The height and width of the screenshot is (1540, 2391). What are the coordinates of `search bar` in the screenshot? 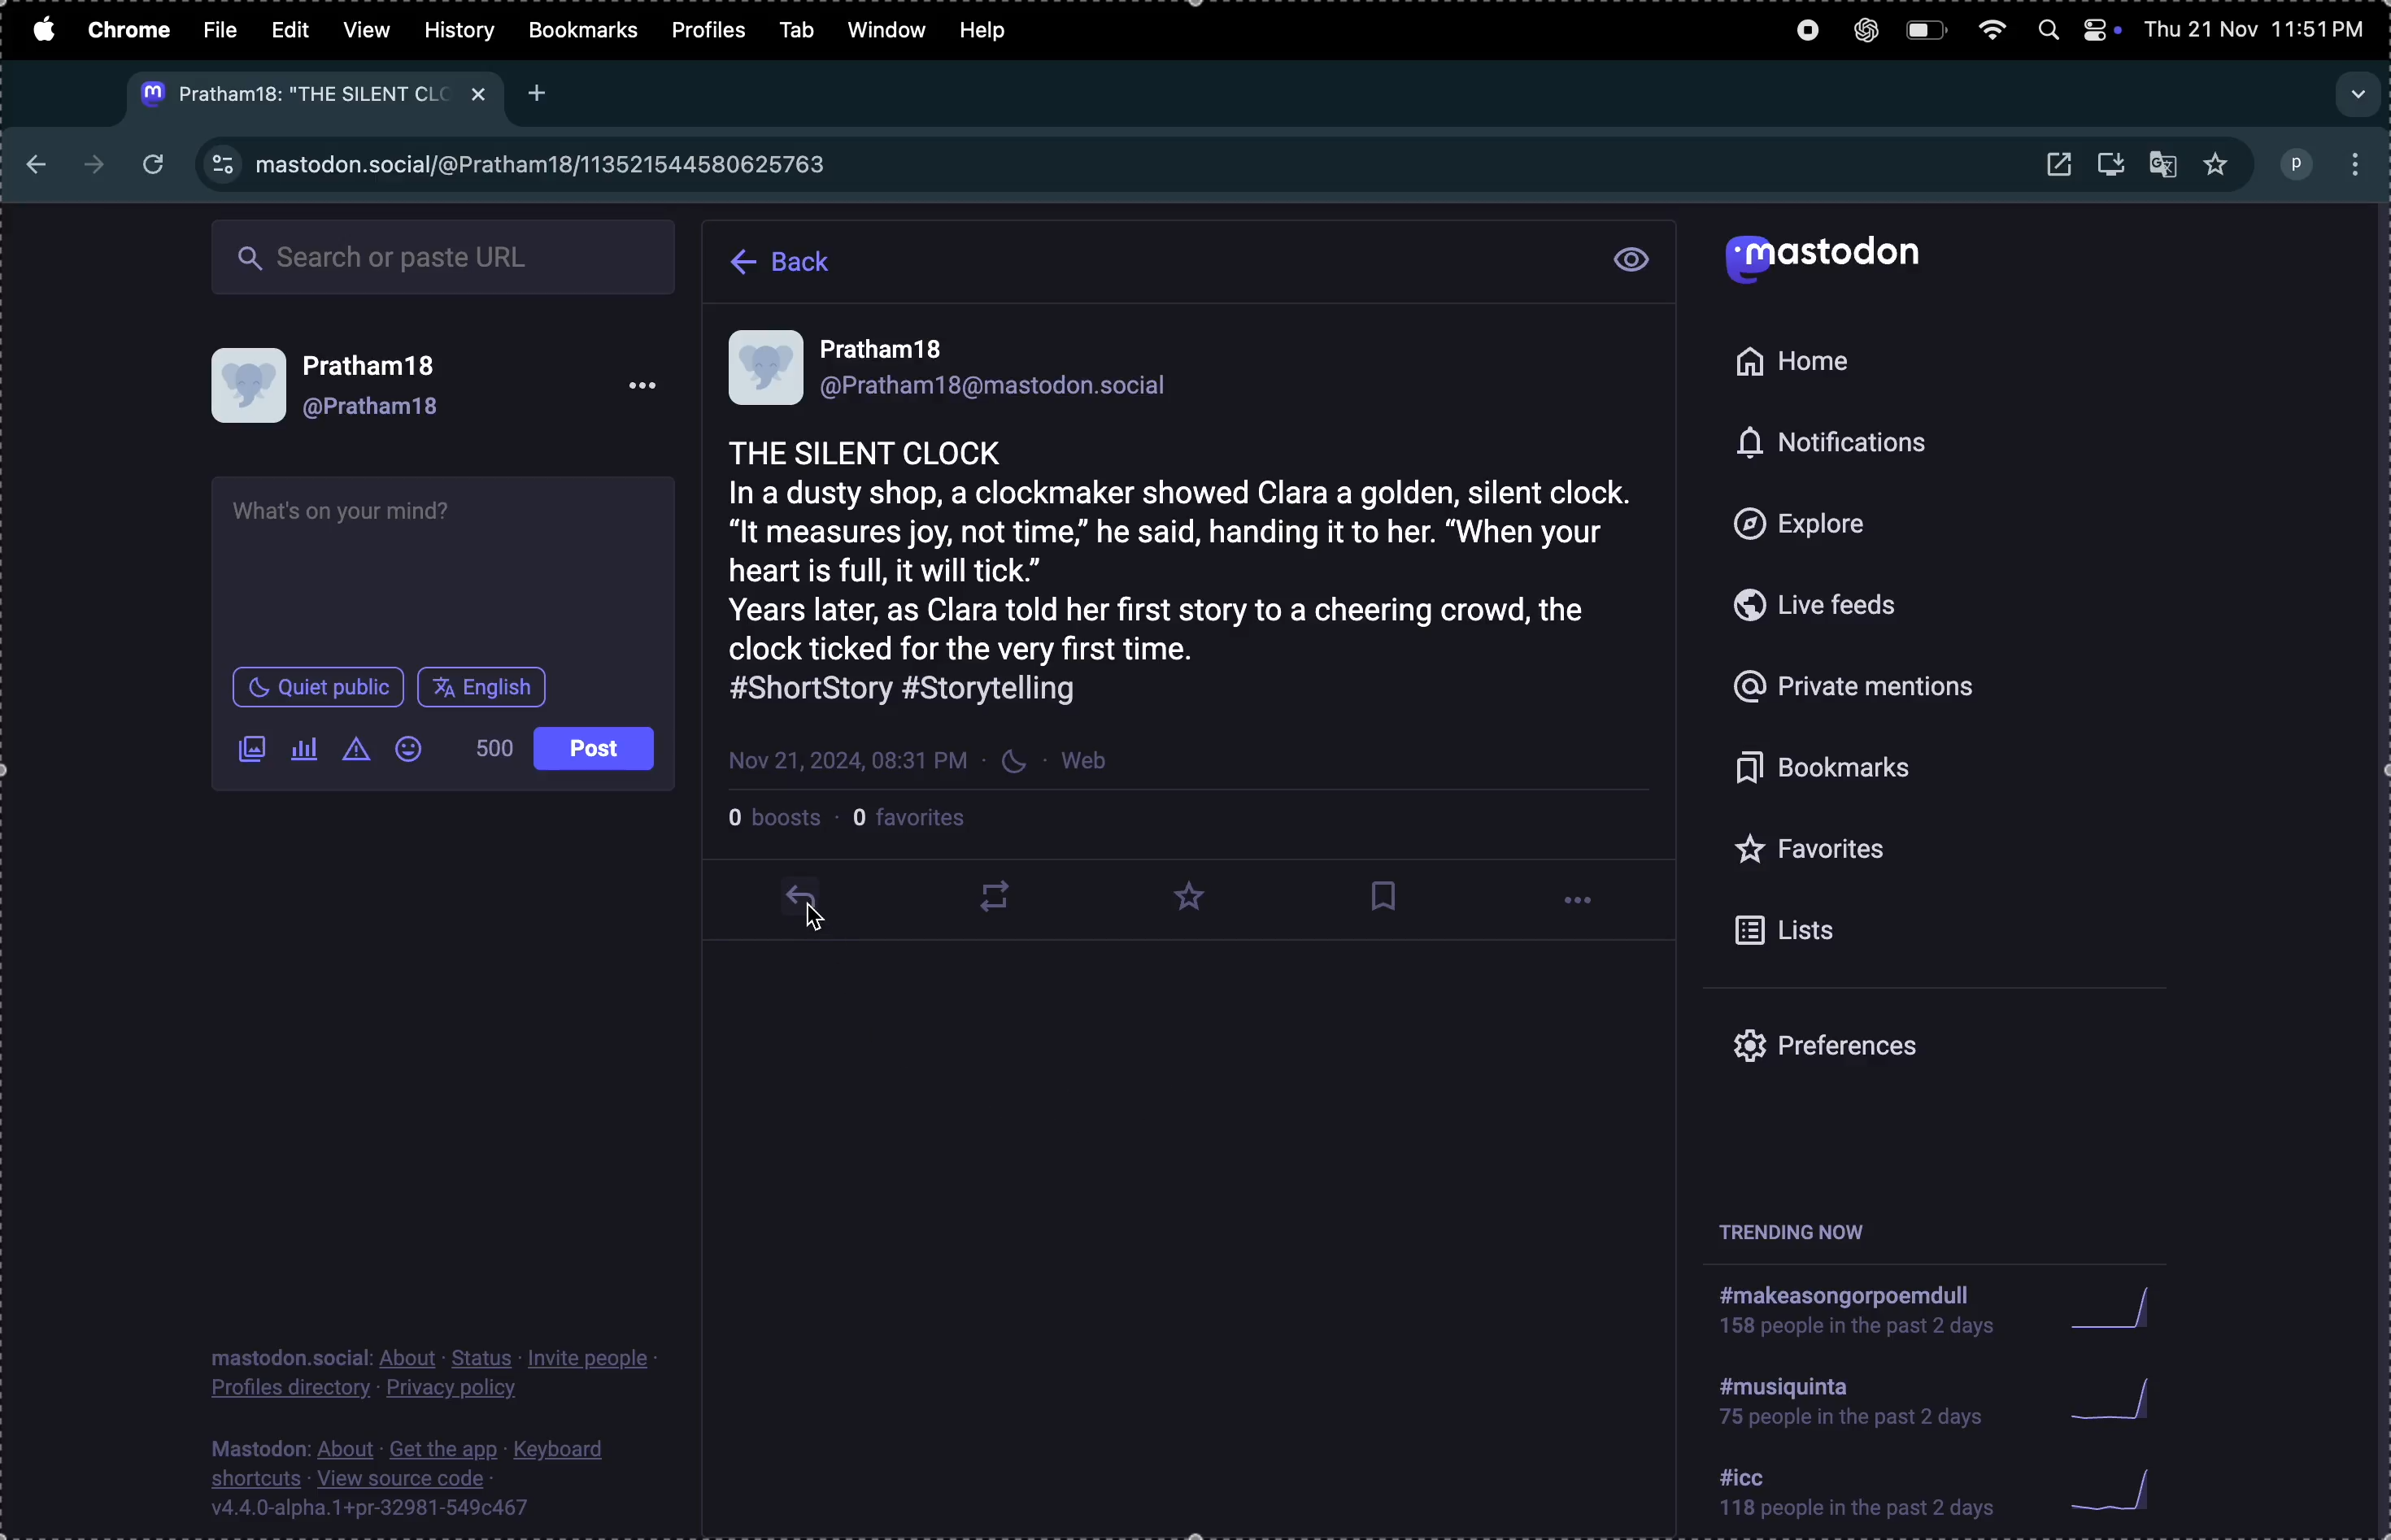 It's located at (447, 252).